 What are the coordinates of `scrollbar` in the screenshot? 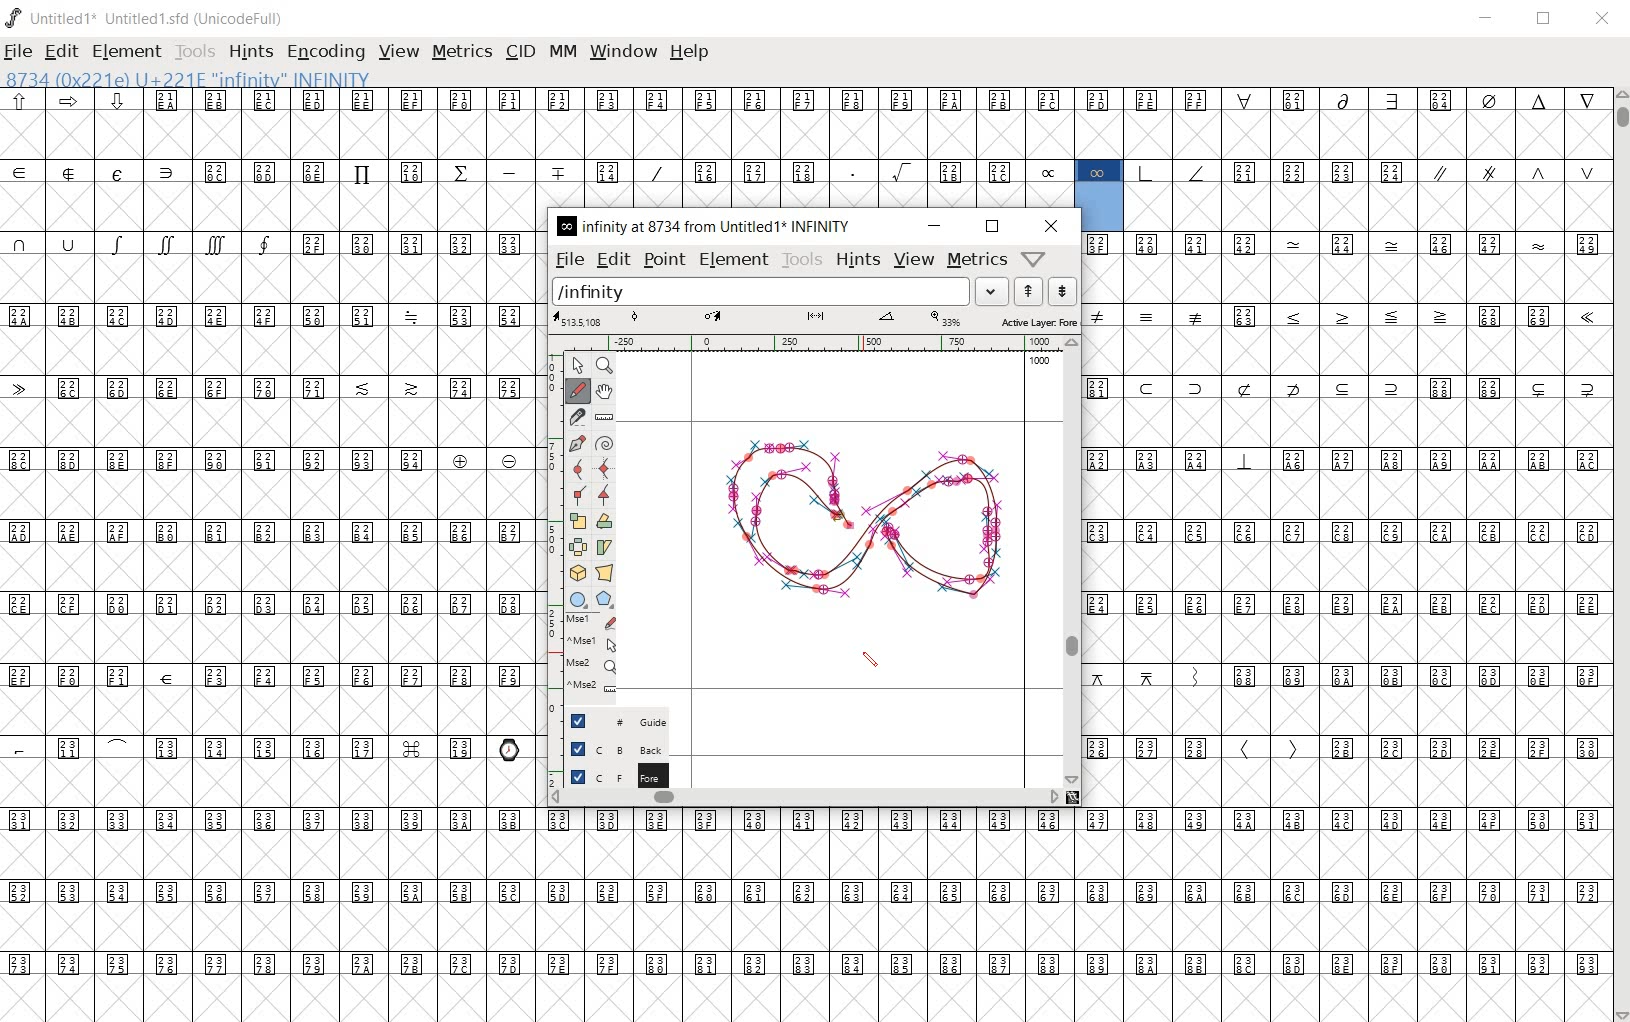 It's located at (806, 799).